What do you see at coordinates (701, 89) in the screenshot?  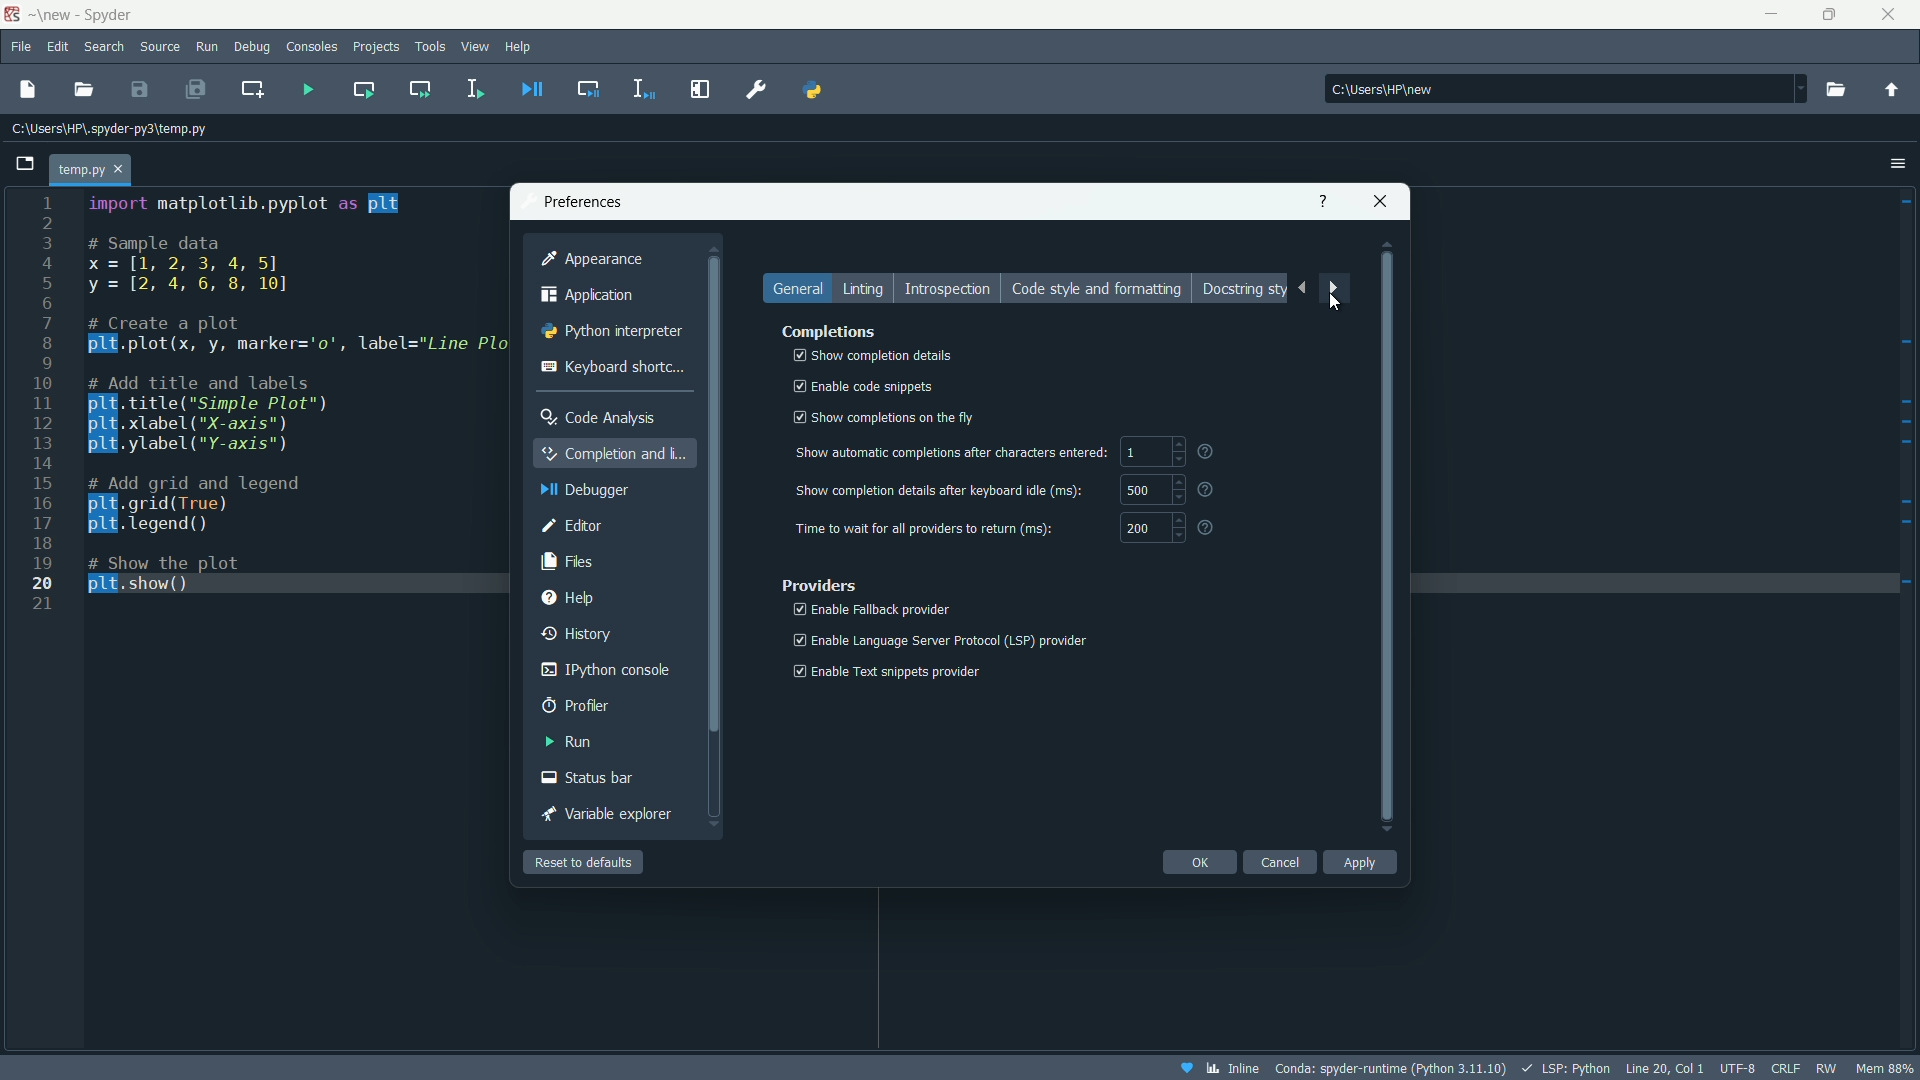 I see `maximize current pane` at bounding box center [701, 89].